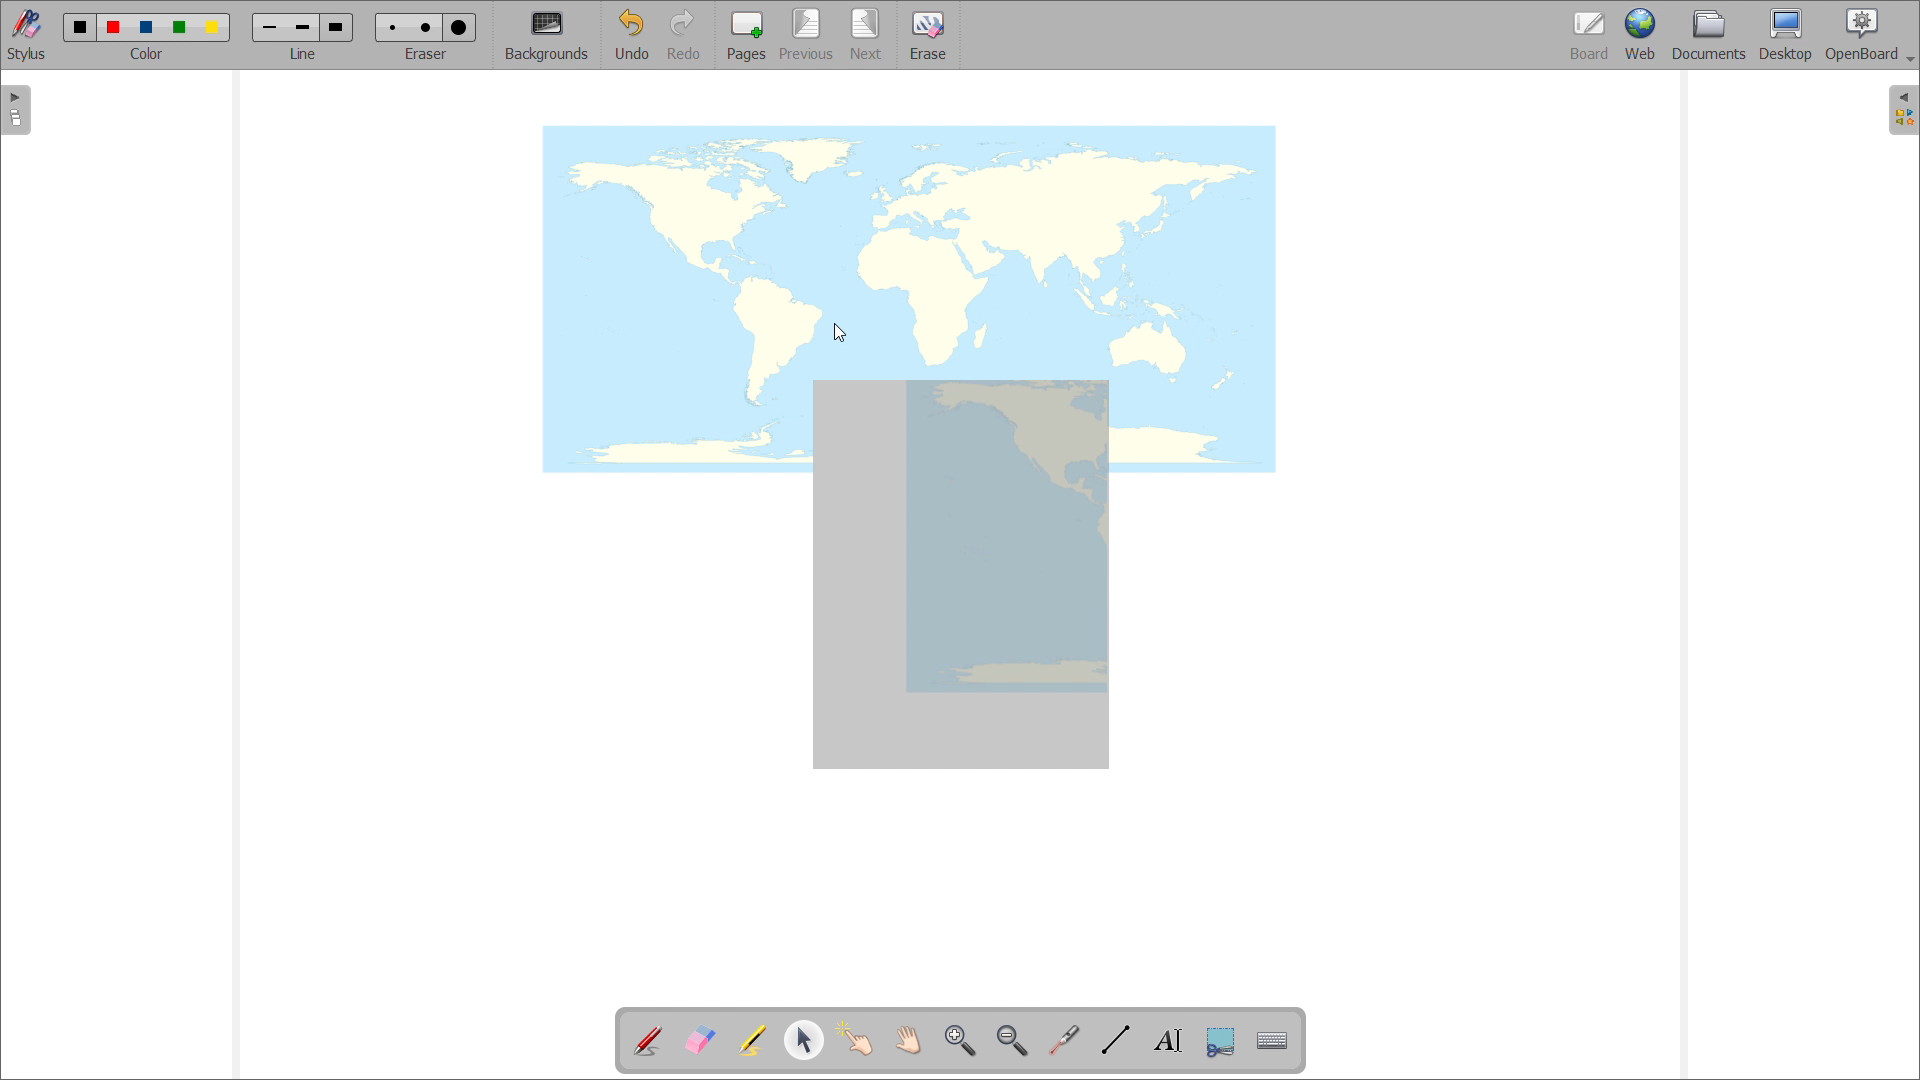 The image size is (1920, 1080). What do you see at coordinates (929, 35) in the screenshot?
I see `erase` at bounding box center [929, 35].